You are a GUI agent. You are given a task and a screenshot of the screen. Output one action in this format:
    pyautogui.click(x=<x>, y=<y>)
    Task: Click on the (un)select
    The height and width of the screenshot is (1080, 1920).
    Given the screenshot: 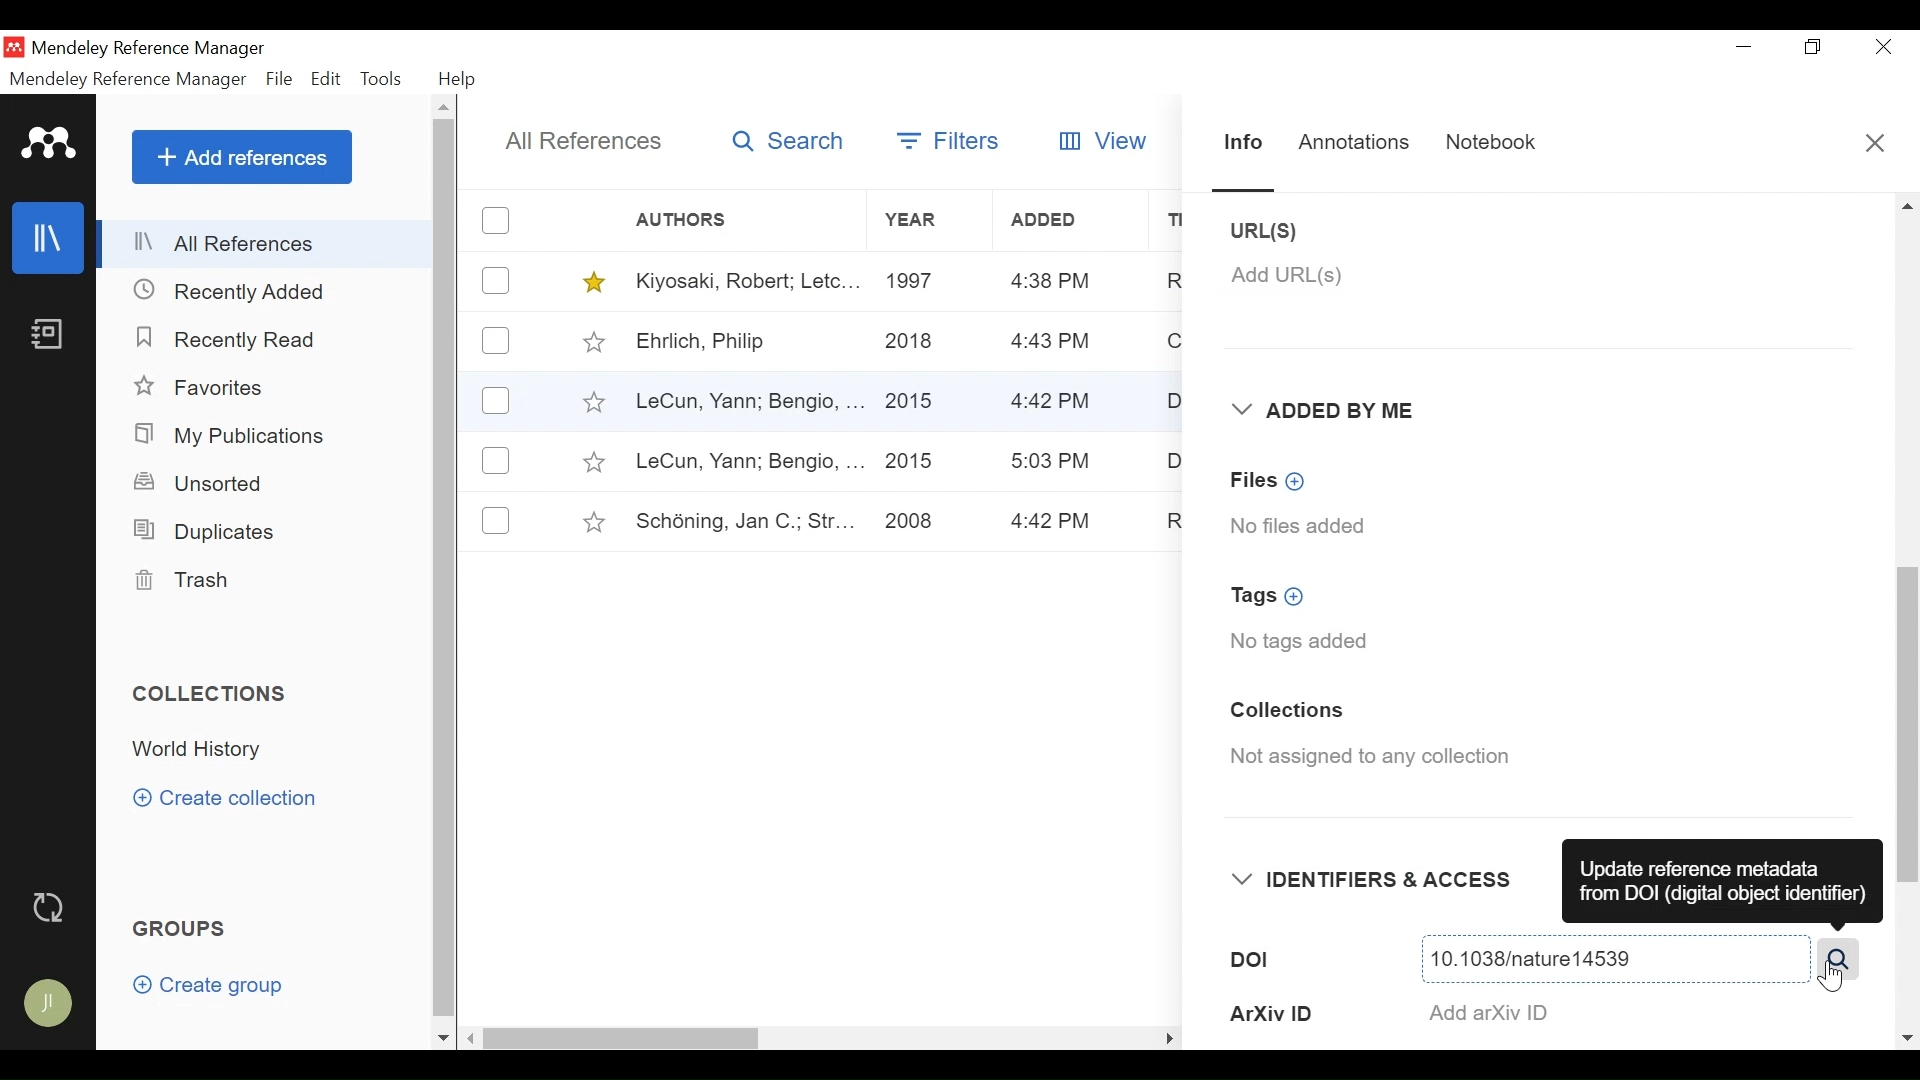 What is the action you would take?
    pyautogui.click(x=496, y=402)
    